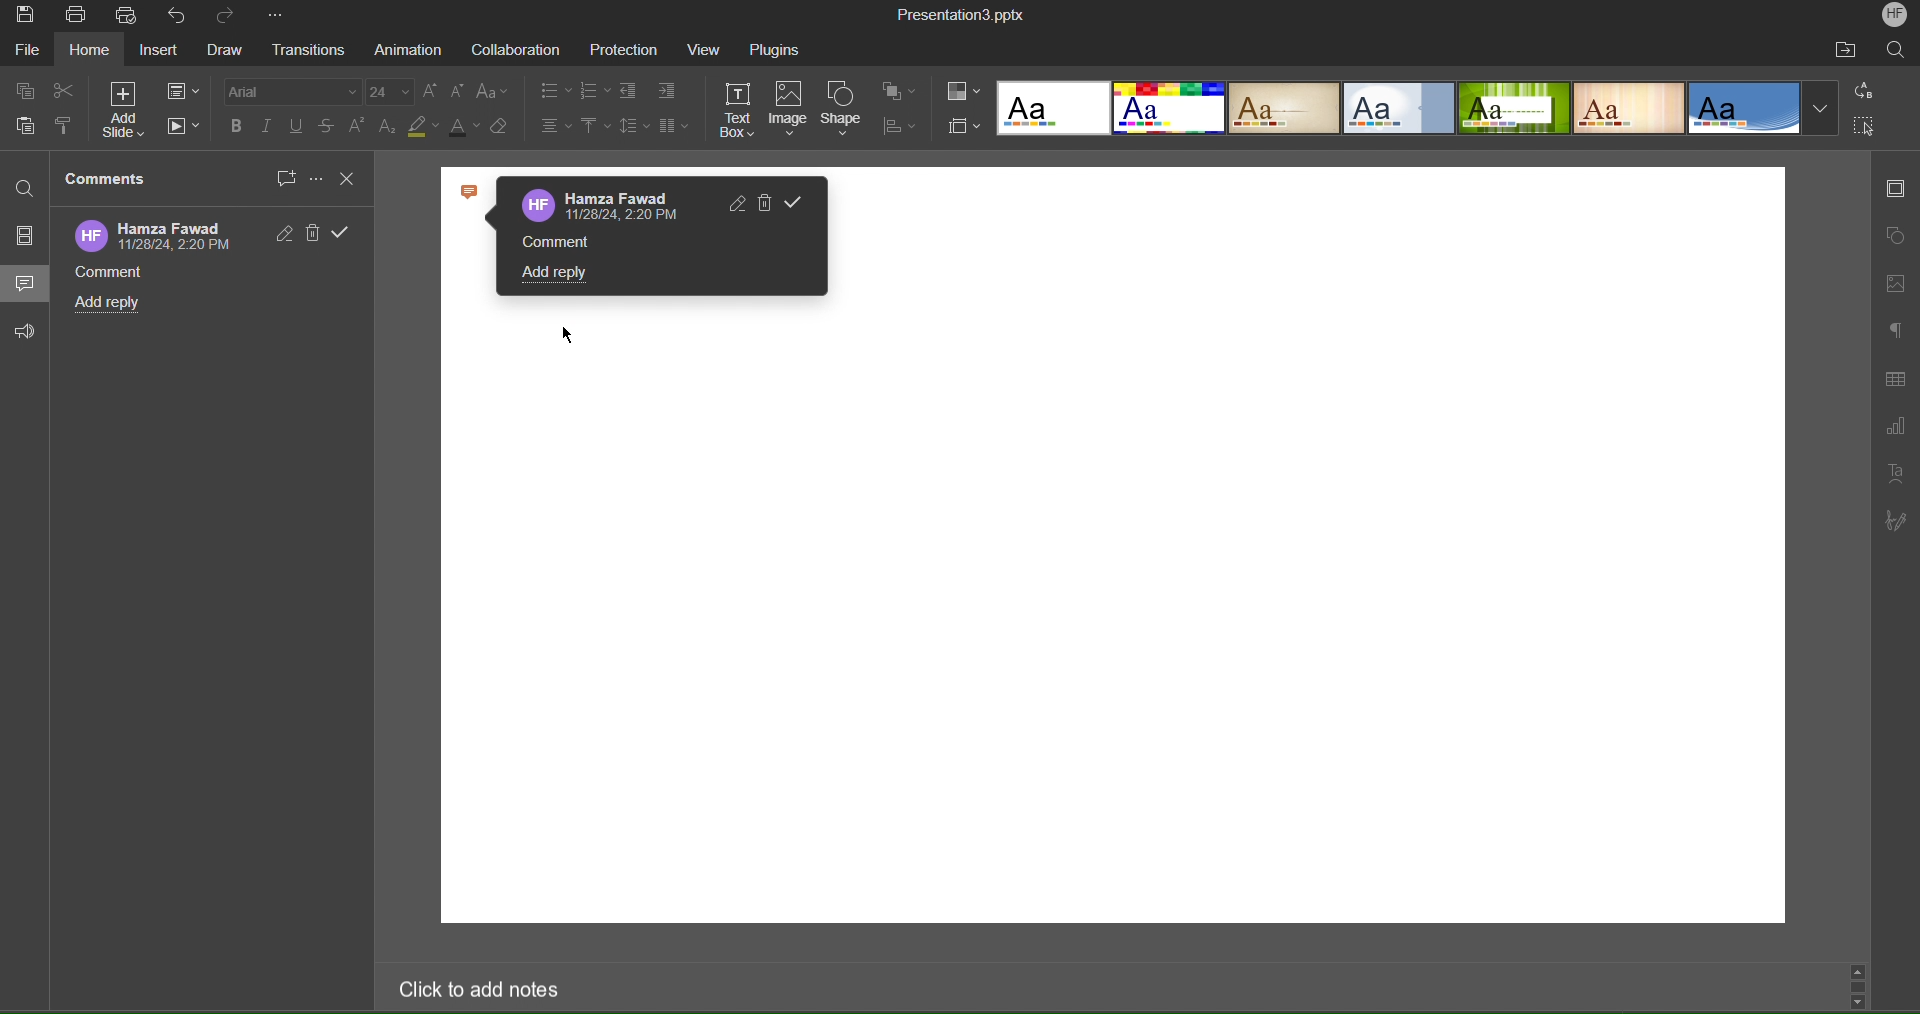  Describe the element at coordinates (626, 51) in the screenshot. I see `Protection` at that location.